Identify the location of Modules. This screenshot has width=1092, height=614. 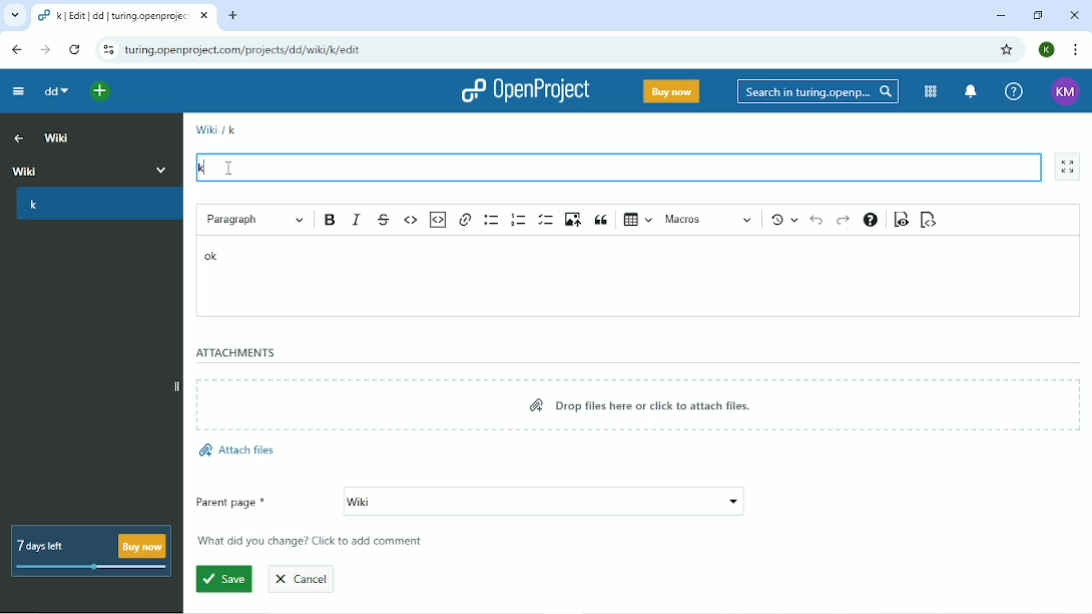
(929, 91).